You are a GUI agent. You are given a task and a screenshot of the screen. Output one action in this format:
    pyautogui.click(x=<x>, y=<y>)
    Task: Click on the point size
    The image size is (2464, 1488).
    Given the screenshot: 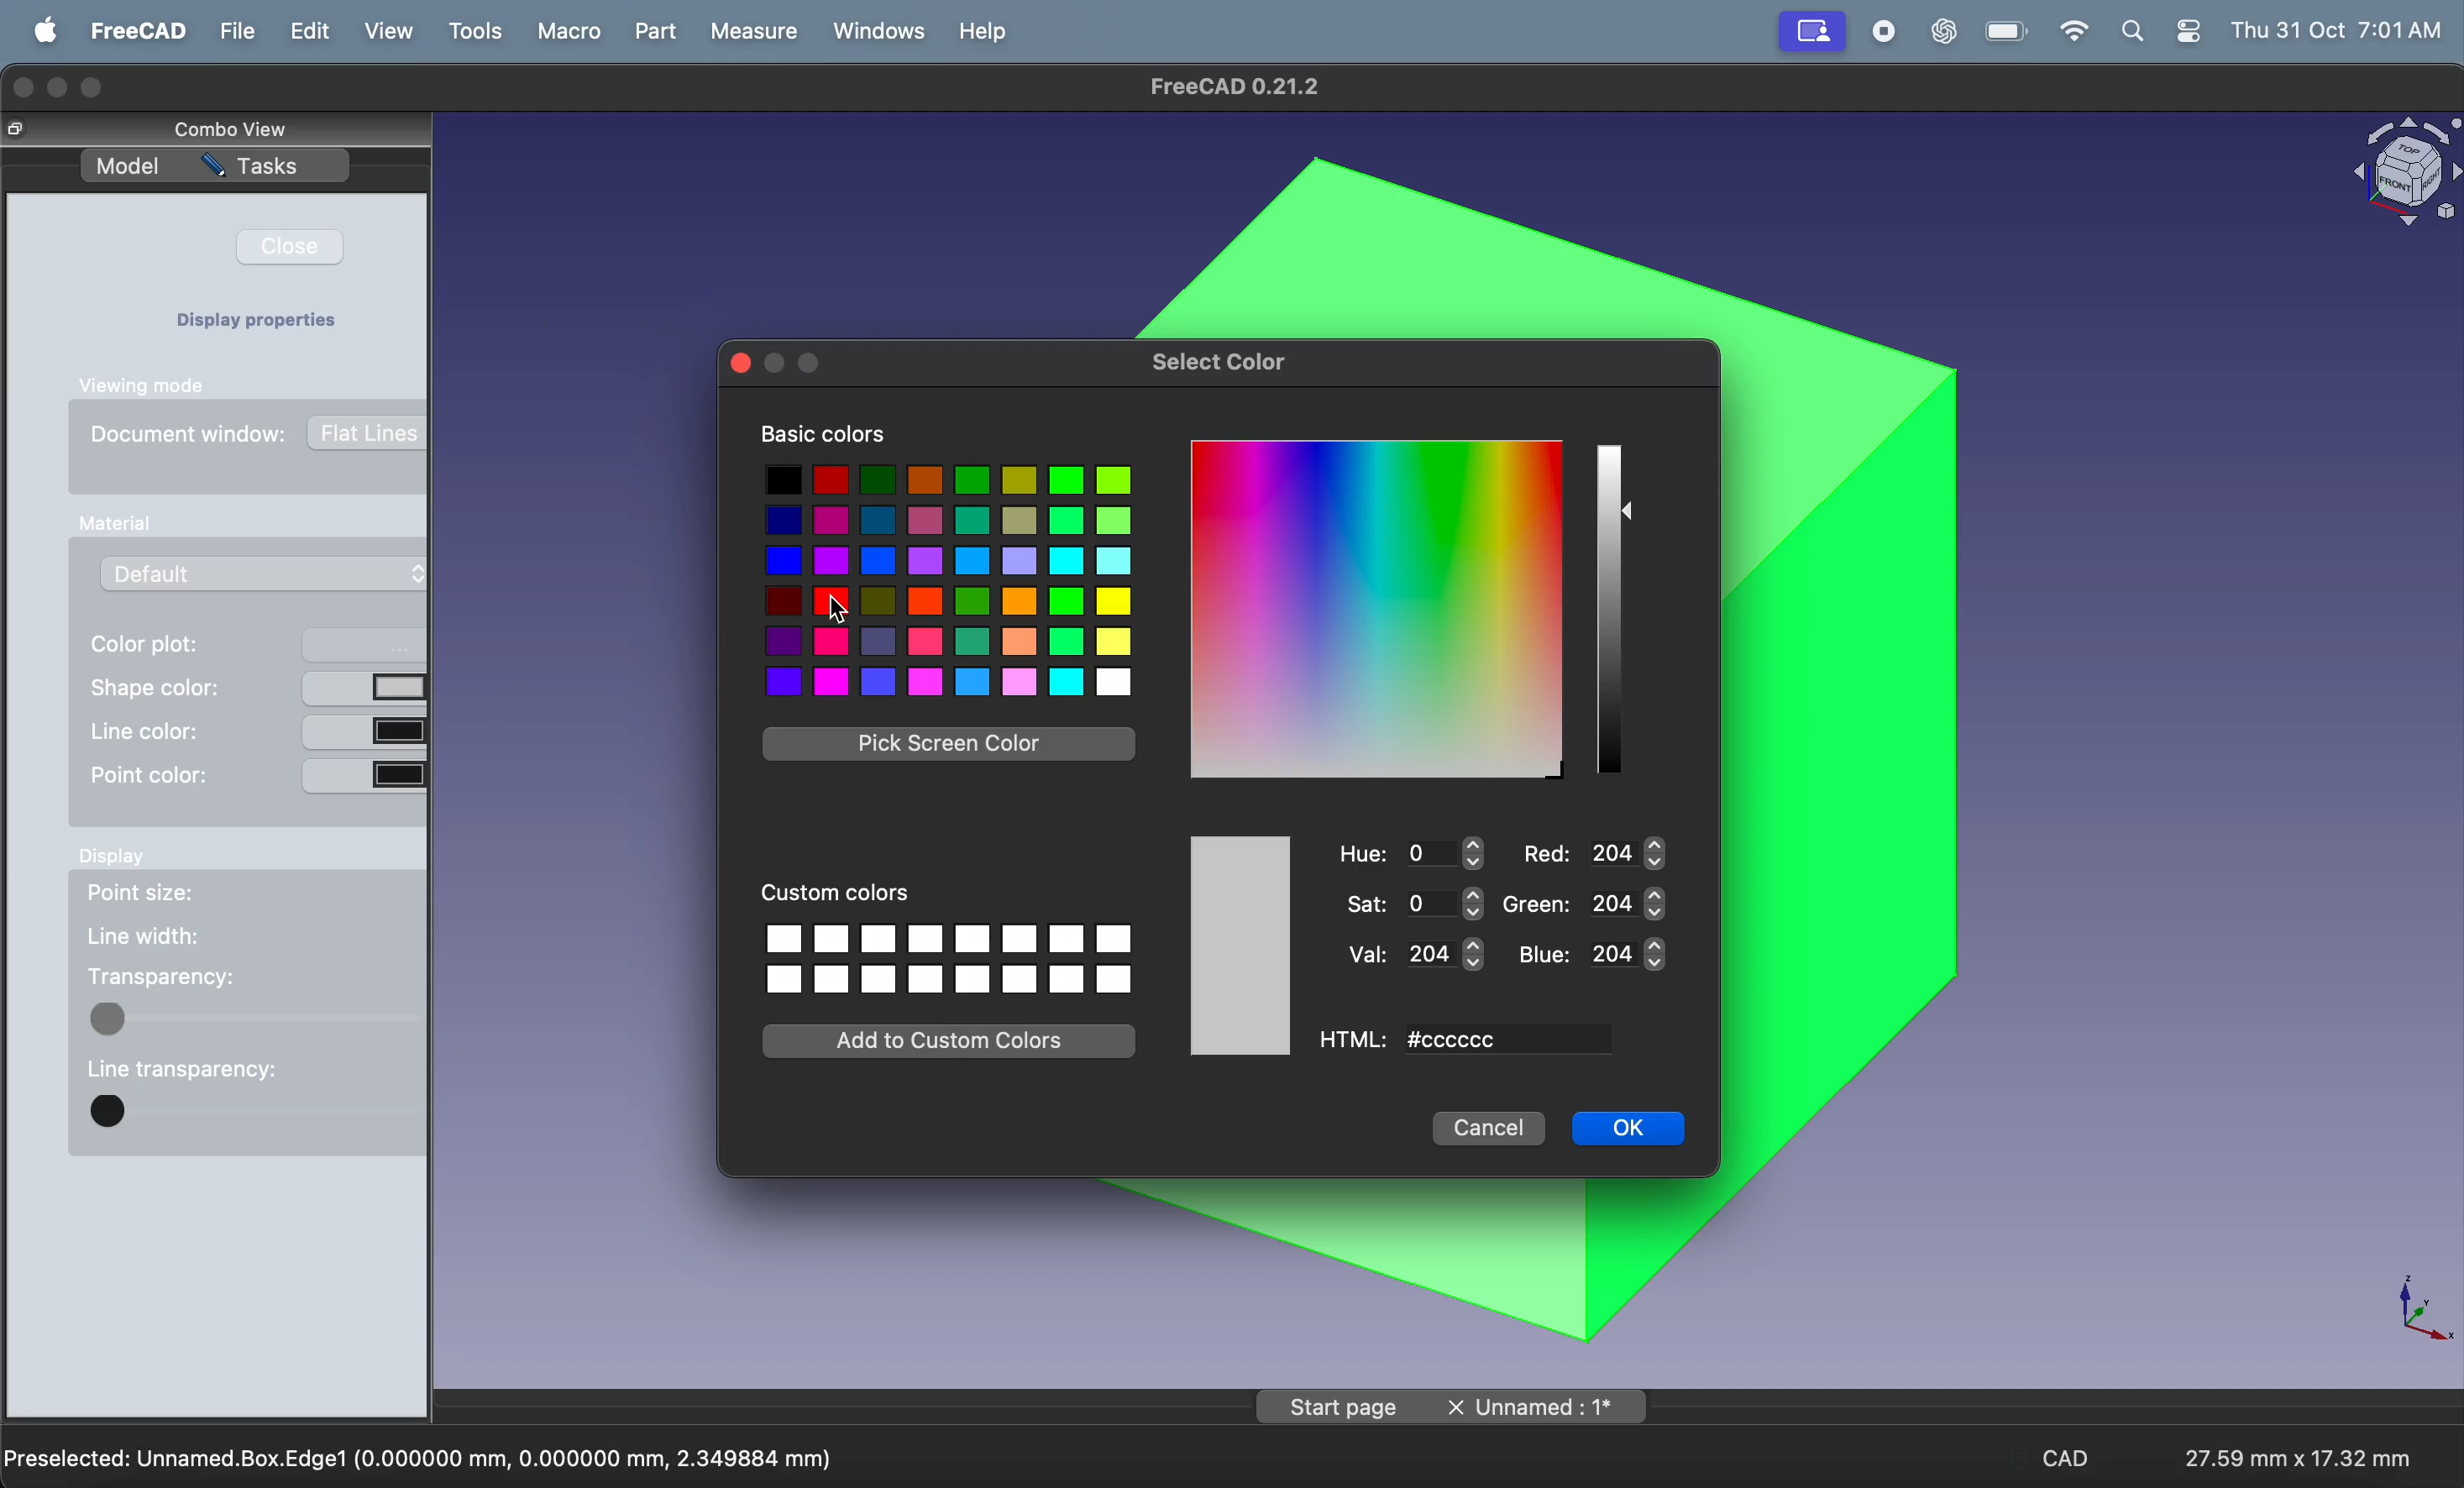 What is the action you would take?
    pyautogui.click(x=170, y=897)
    